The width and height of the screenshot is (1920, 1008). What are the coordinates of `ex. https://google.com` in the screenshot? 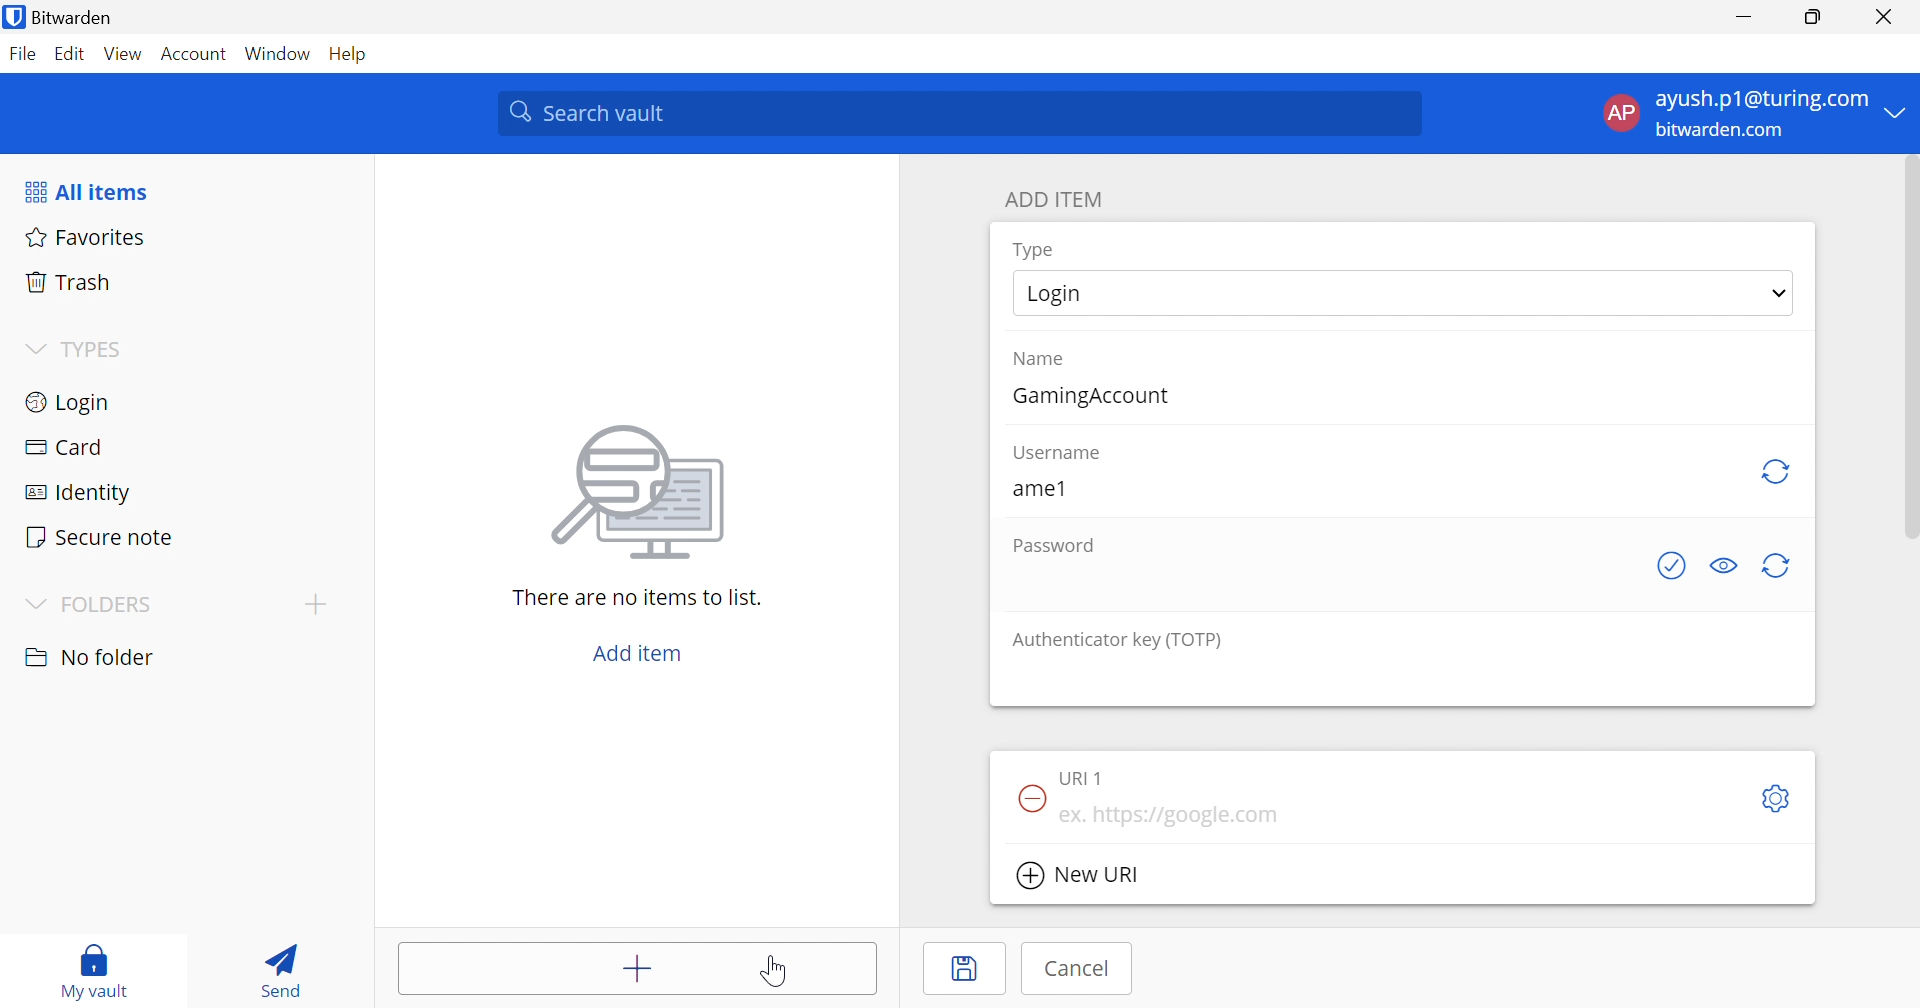 It's located at (1172, 816).